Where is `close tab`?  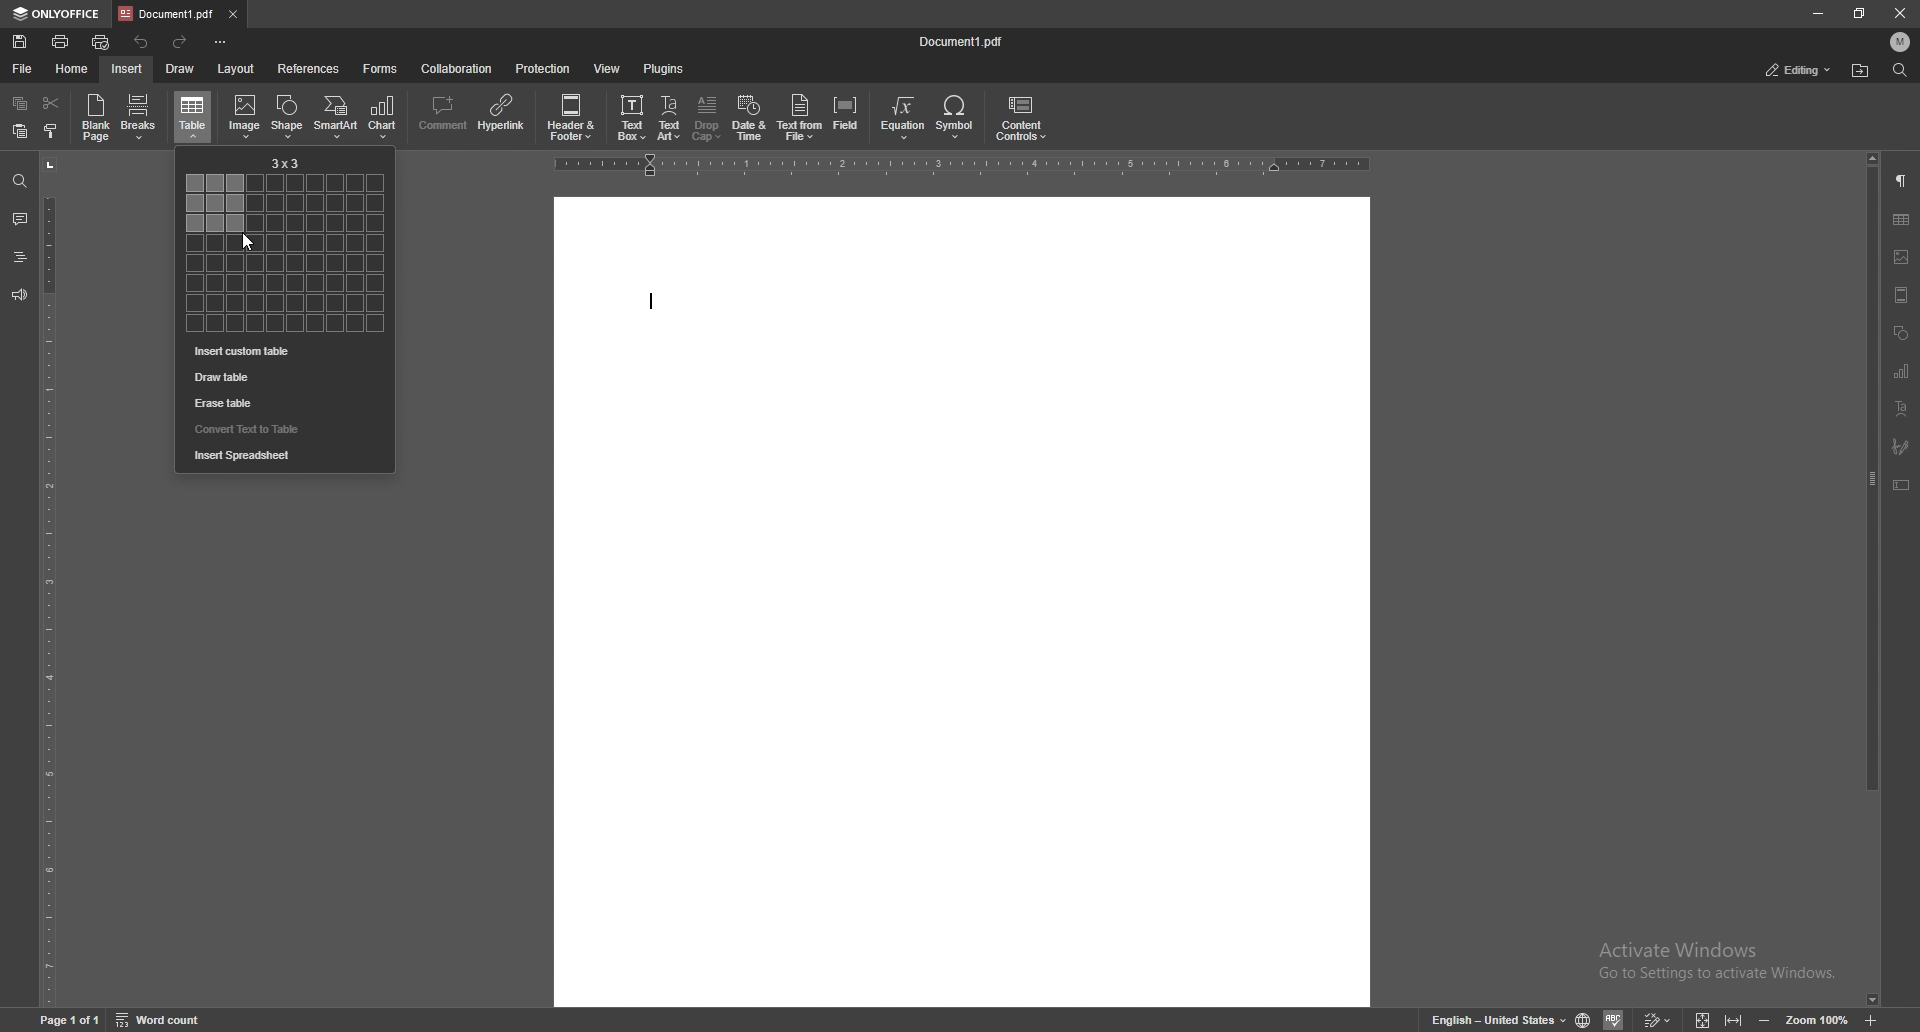 close tab is located at coordinates (234, 15).